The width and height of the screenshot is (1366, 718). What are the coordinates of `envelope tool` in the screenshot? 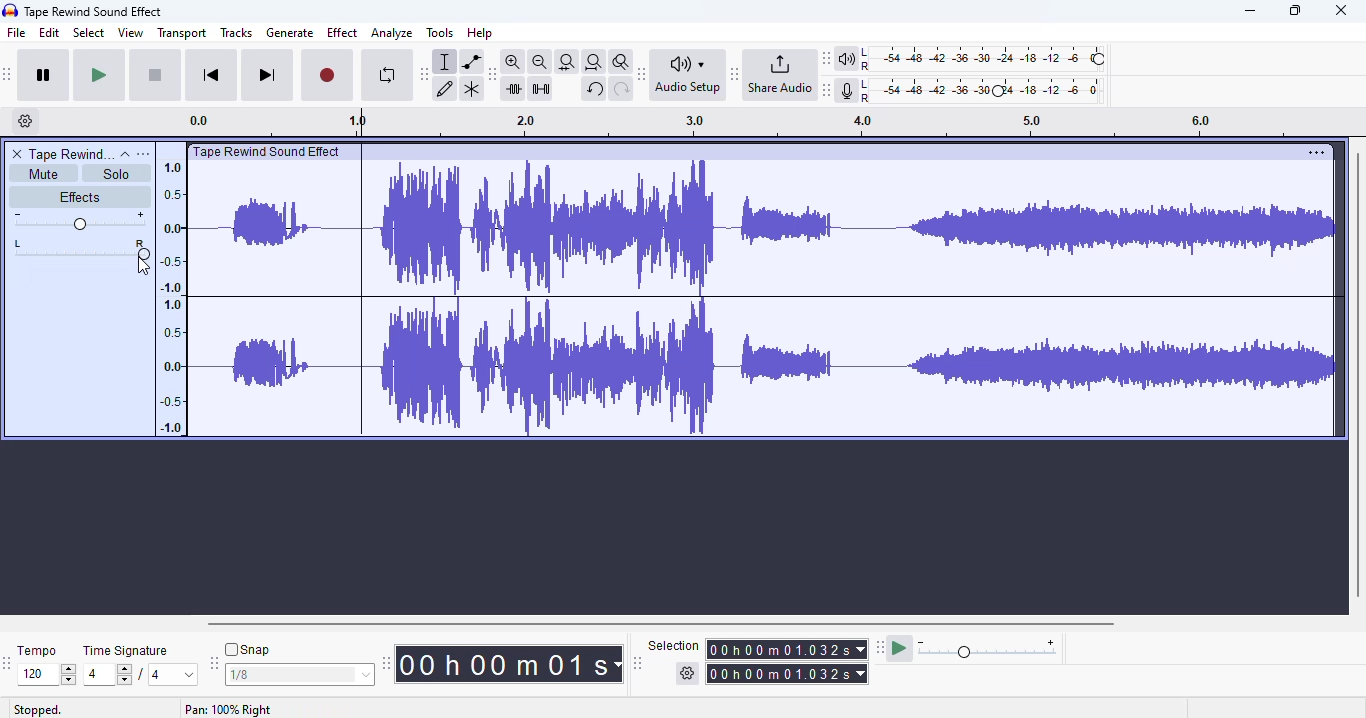 It's located at (472, 62).